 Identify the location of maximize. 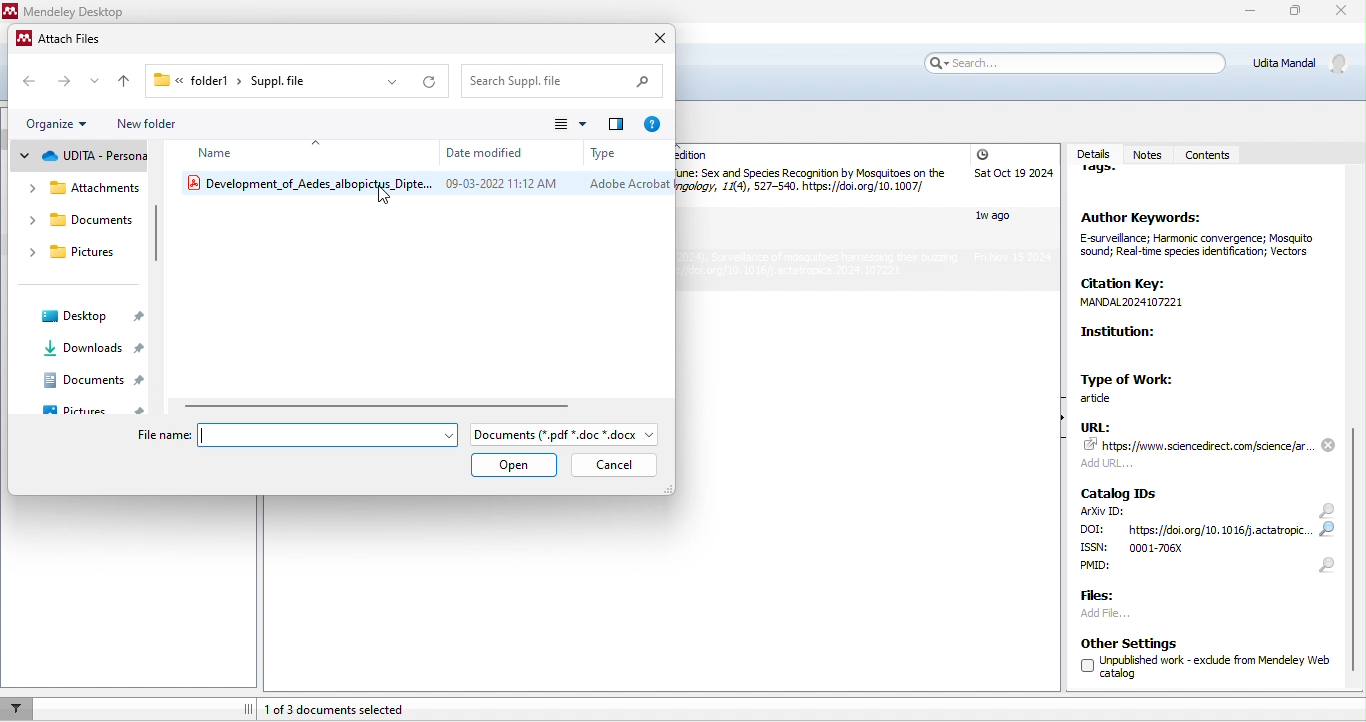
(1291, 14).